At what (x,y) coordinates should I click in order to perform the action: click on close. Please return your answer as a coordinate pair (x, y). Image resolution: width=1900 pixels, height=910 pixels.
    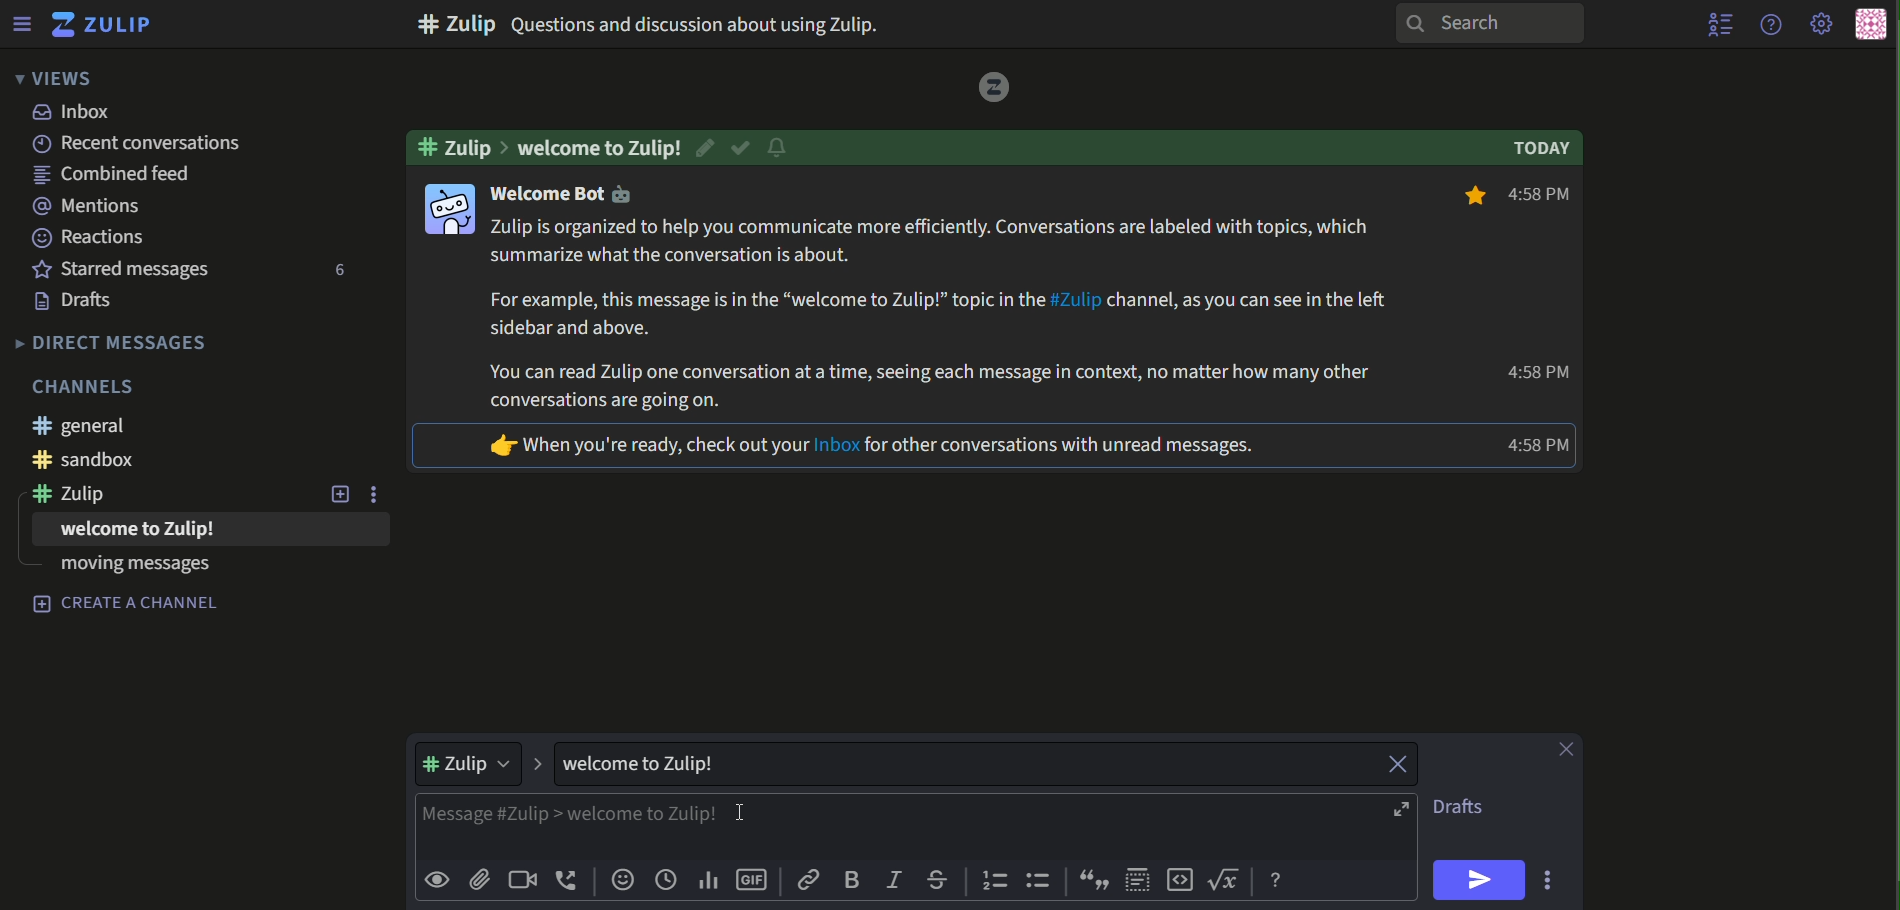
    Looking at the image, I should click on (1387, 763).